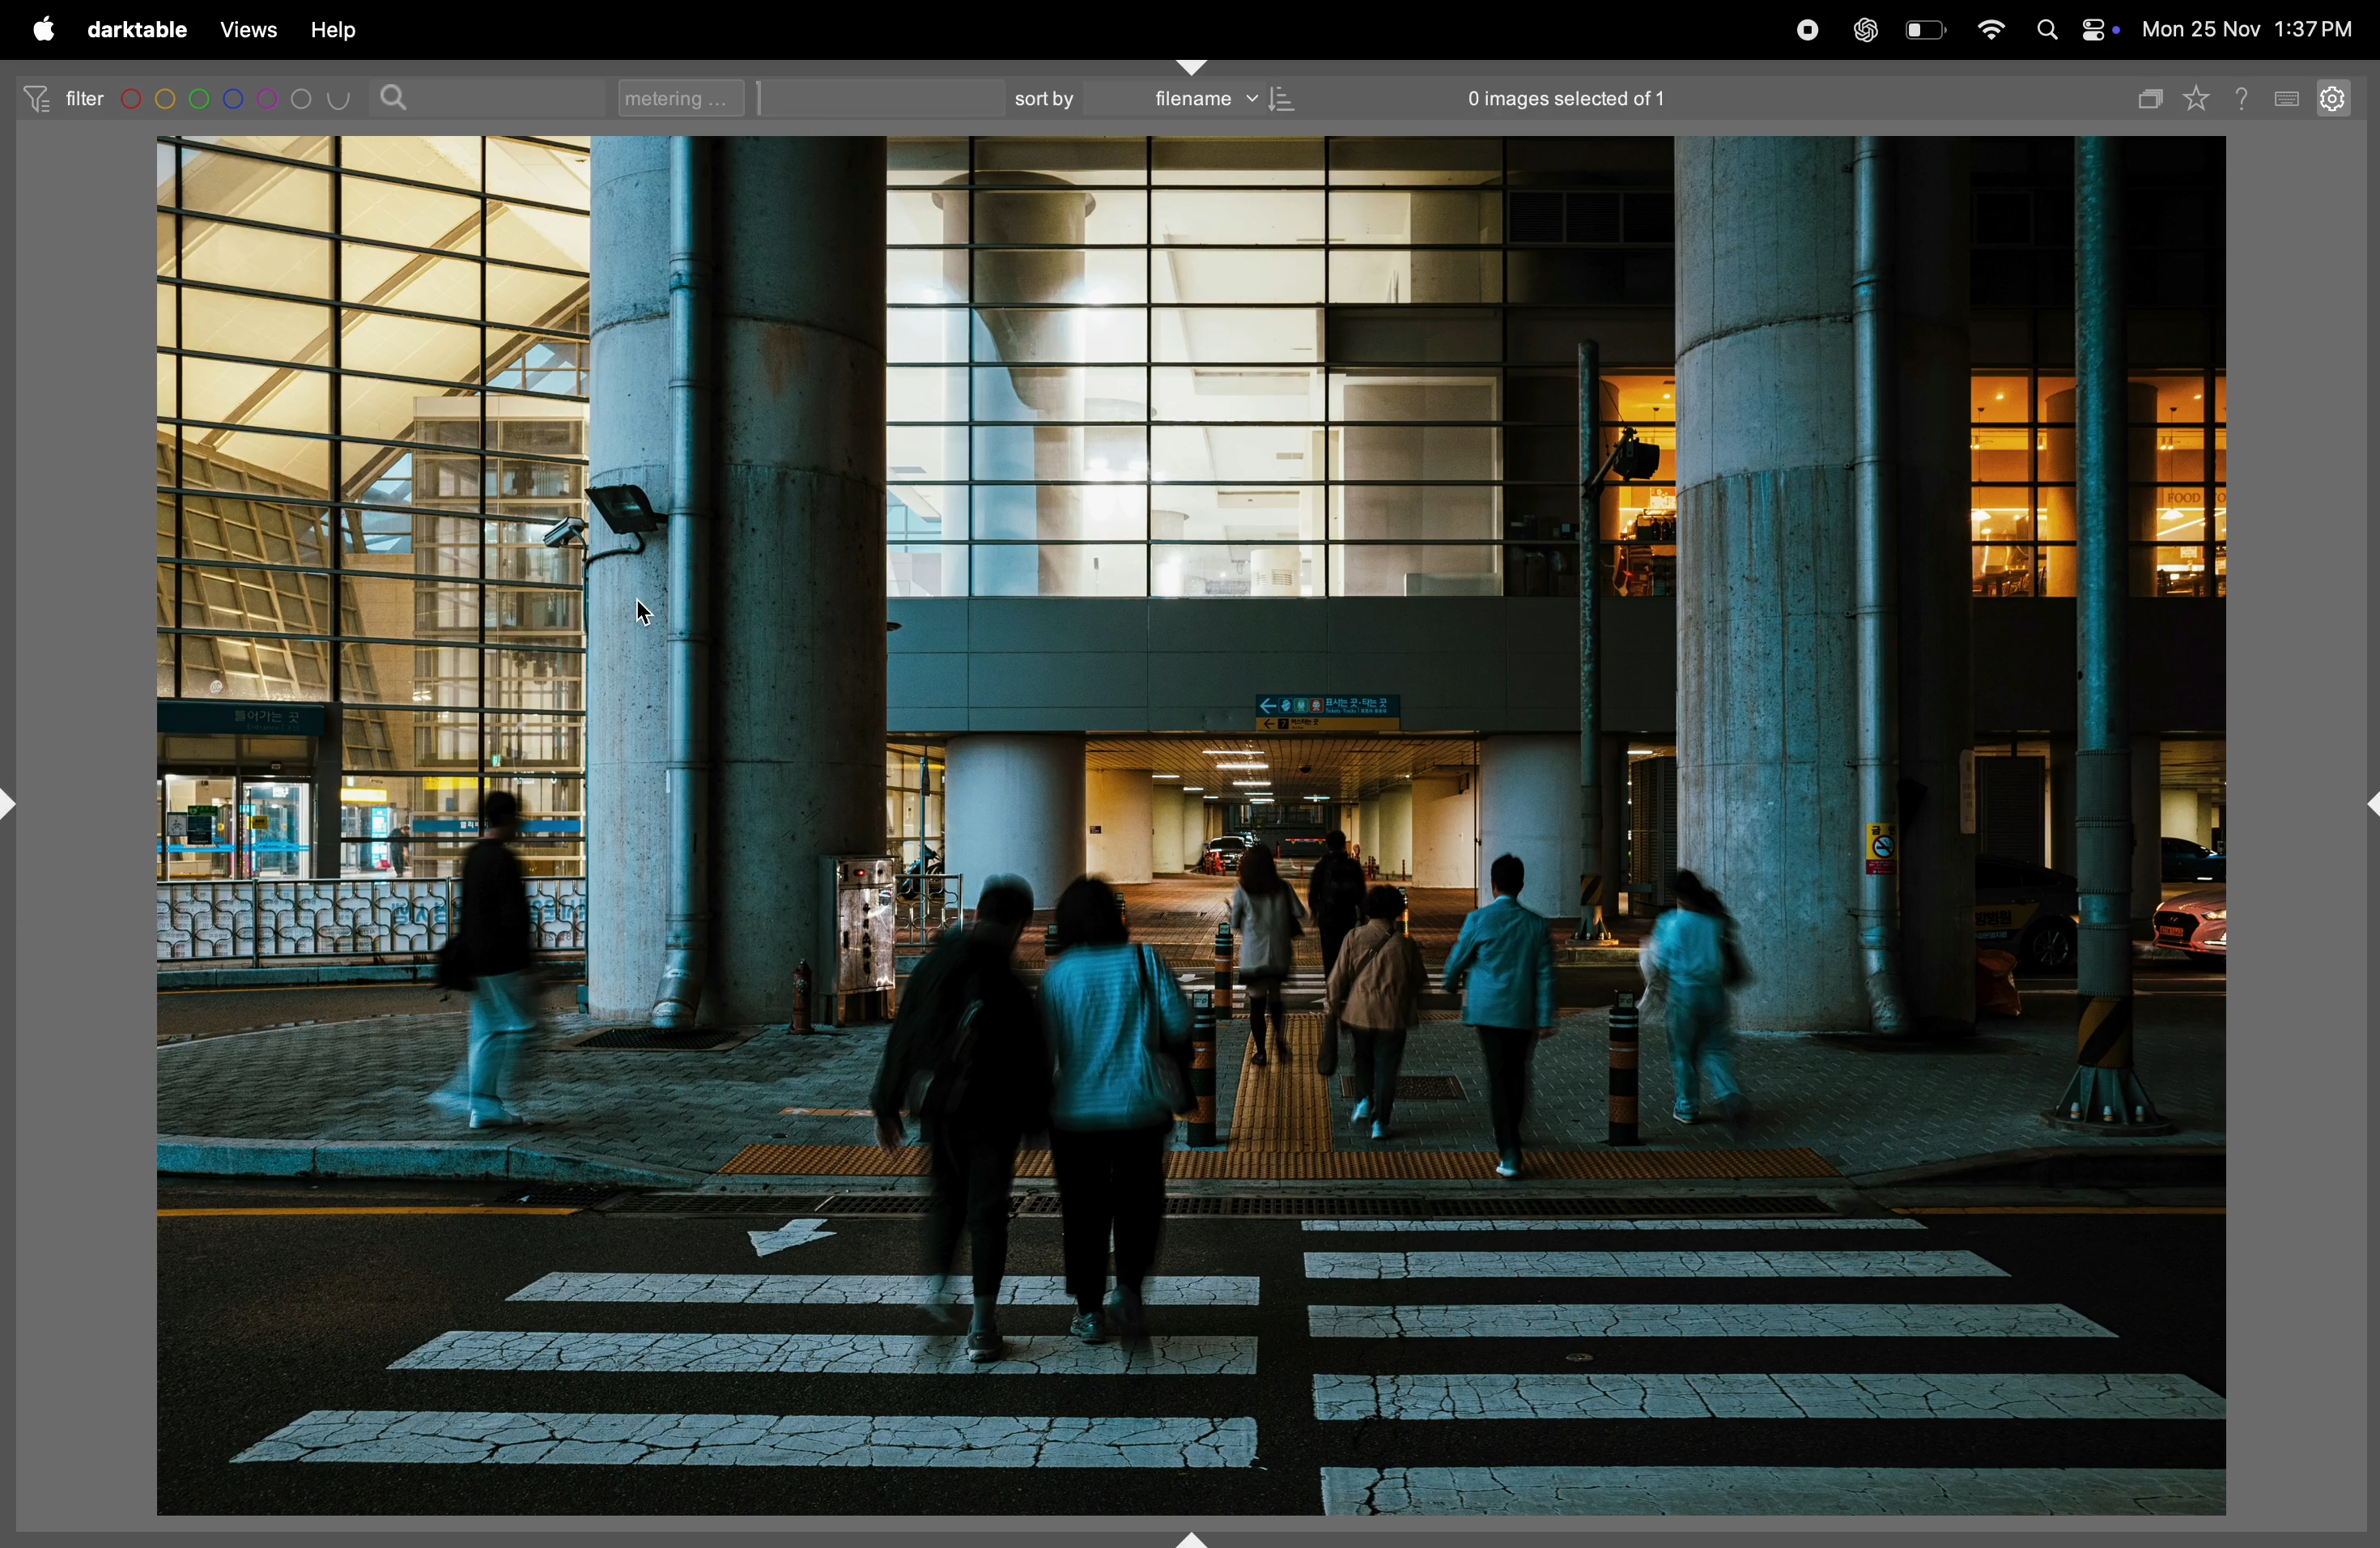  I want to click on copy, so click(2151, 96).